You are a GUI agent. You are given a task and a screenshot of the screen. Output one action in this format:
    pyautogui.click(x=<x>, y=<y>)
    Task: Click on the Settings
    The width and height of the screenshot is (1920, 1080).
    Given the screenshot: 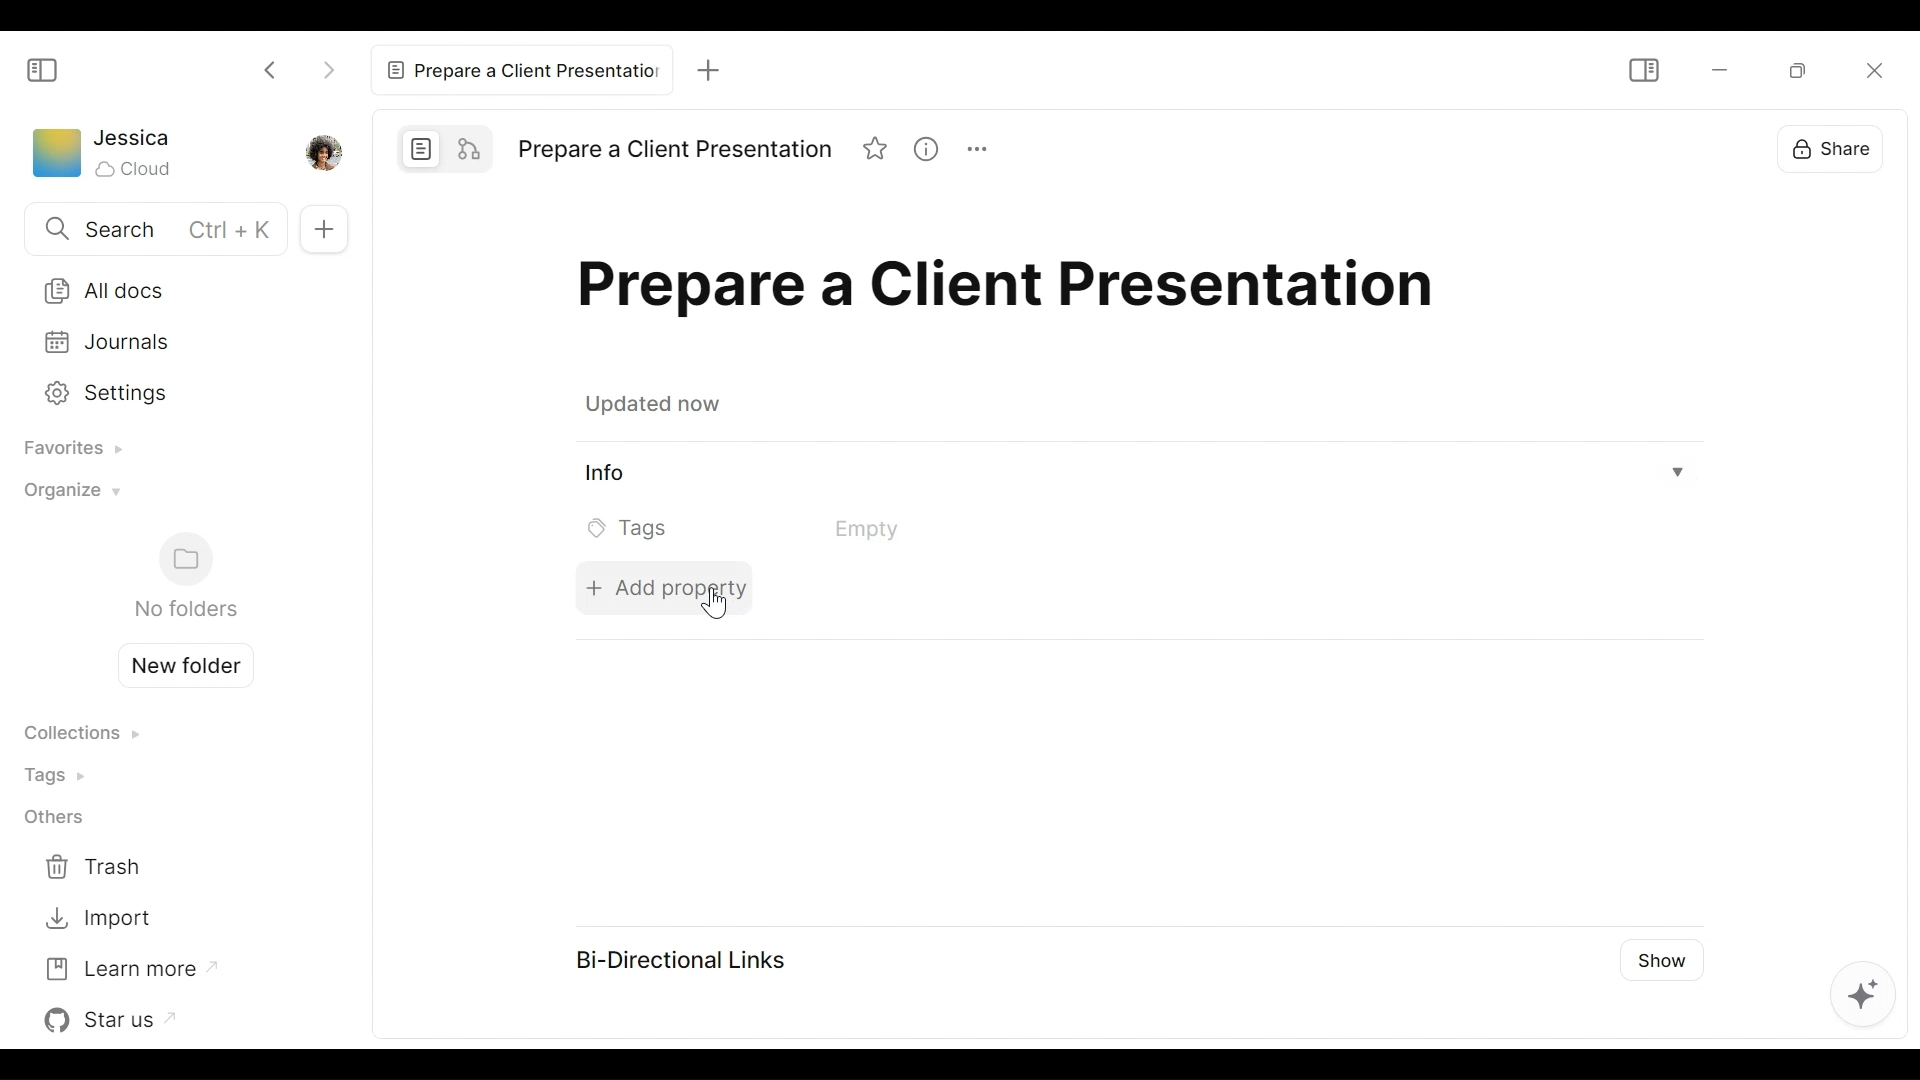 What is the action you would take?
    pyautogui.click(x=167, y=390)
    